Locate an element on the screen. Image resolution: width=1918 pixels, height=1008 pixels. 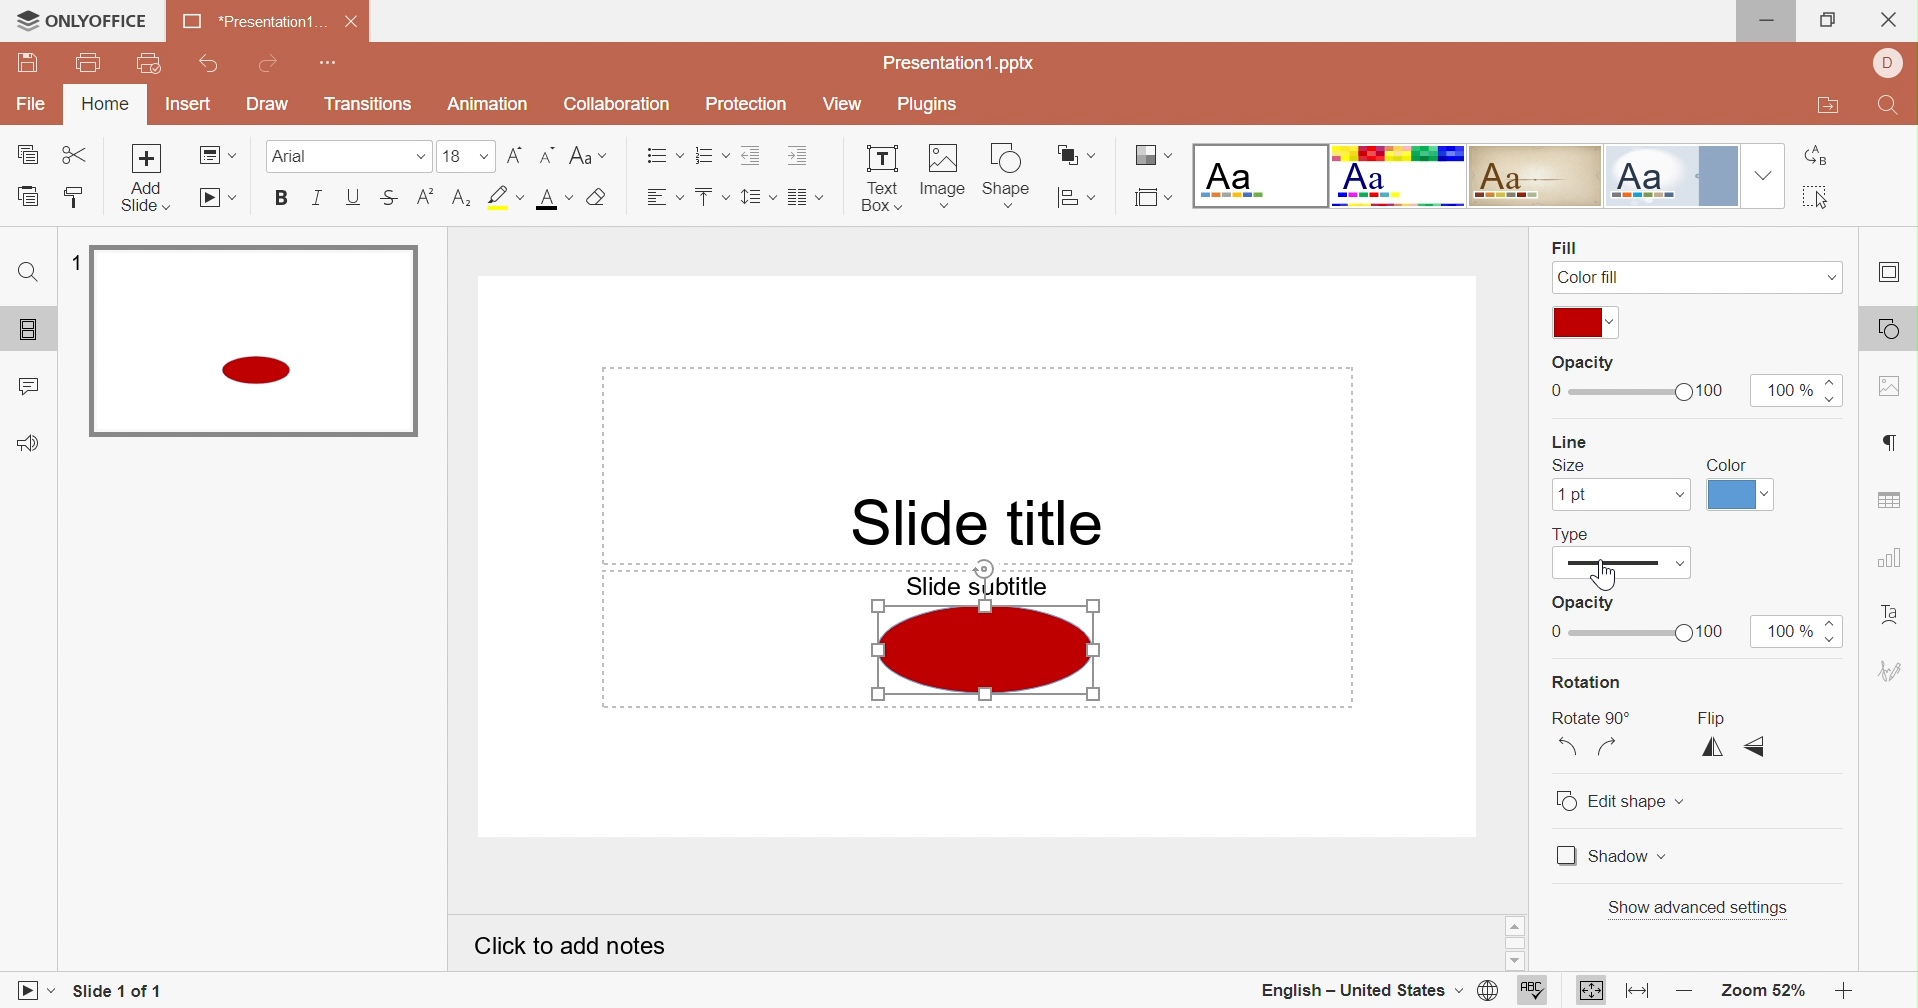
Click to add notes is located at coordinates (570, 945).